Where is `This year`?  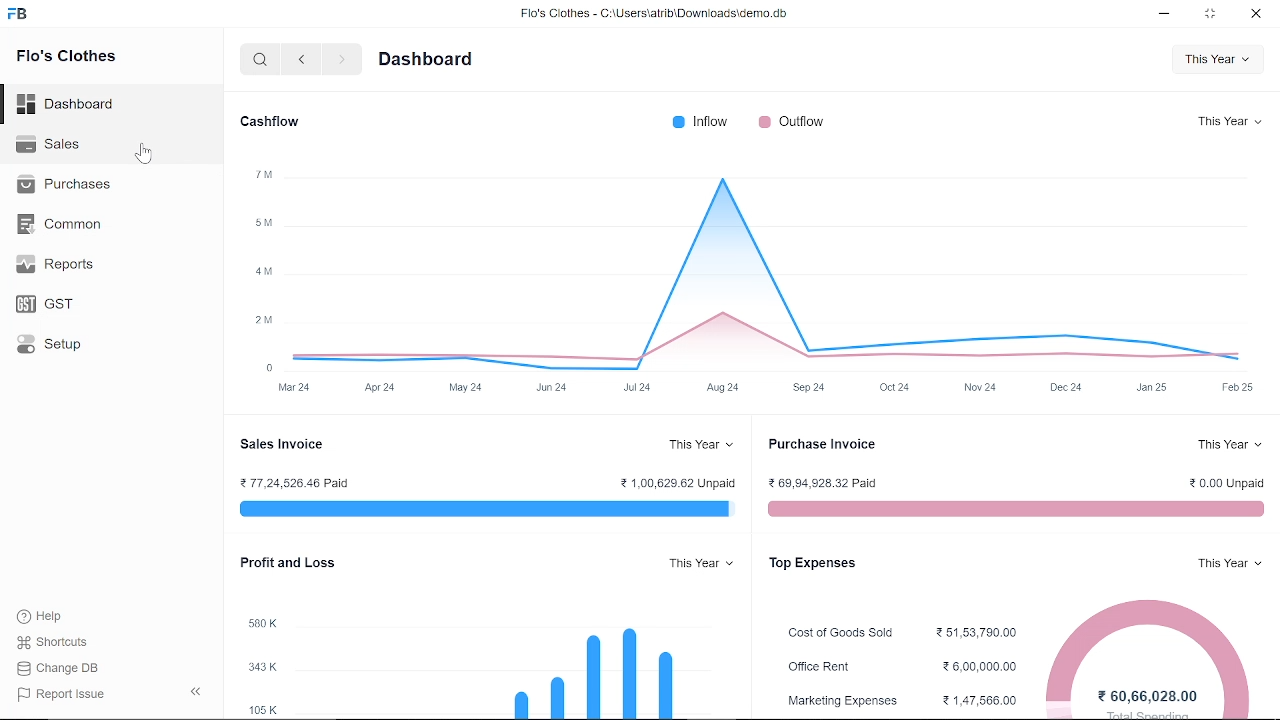
This year is located at coordinates (702, 564).